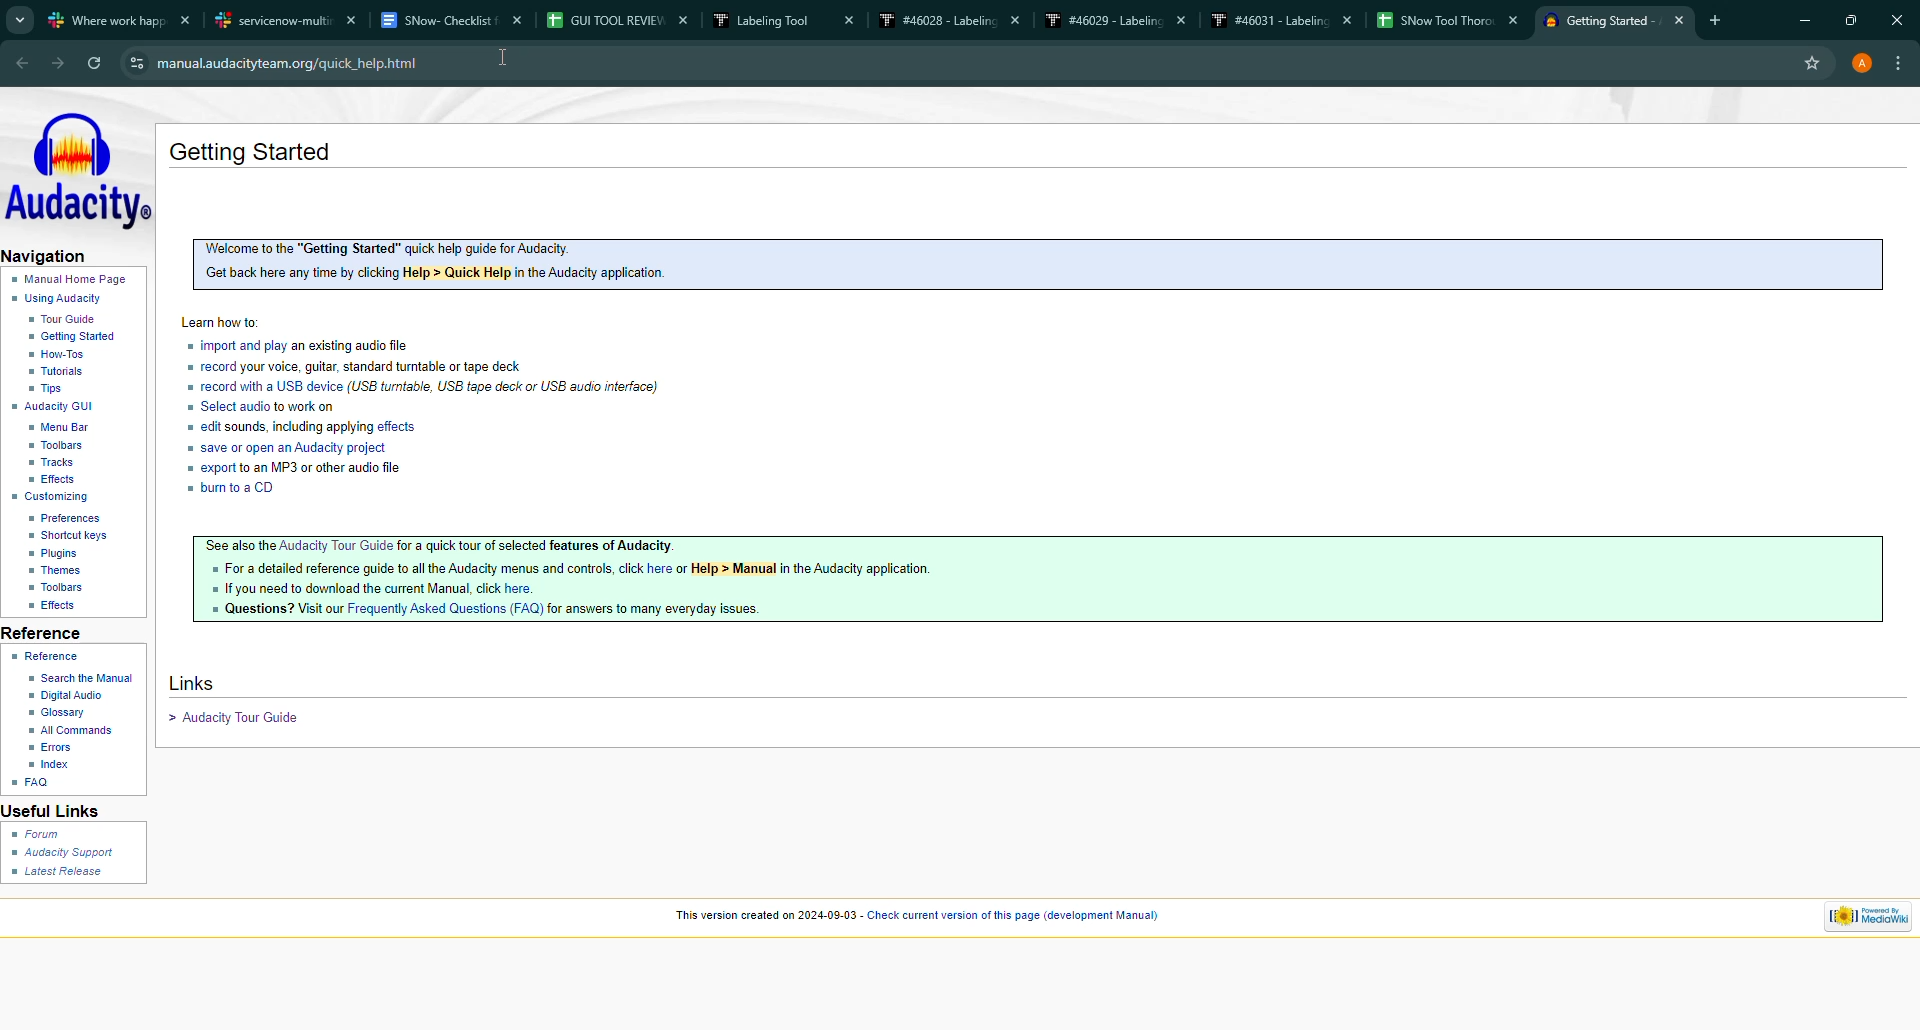 The height and width of the screenshot is (1030, 1920). I want to click on Select audio, so click(227, 408).